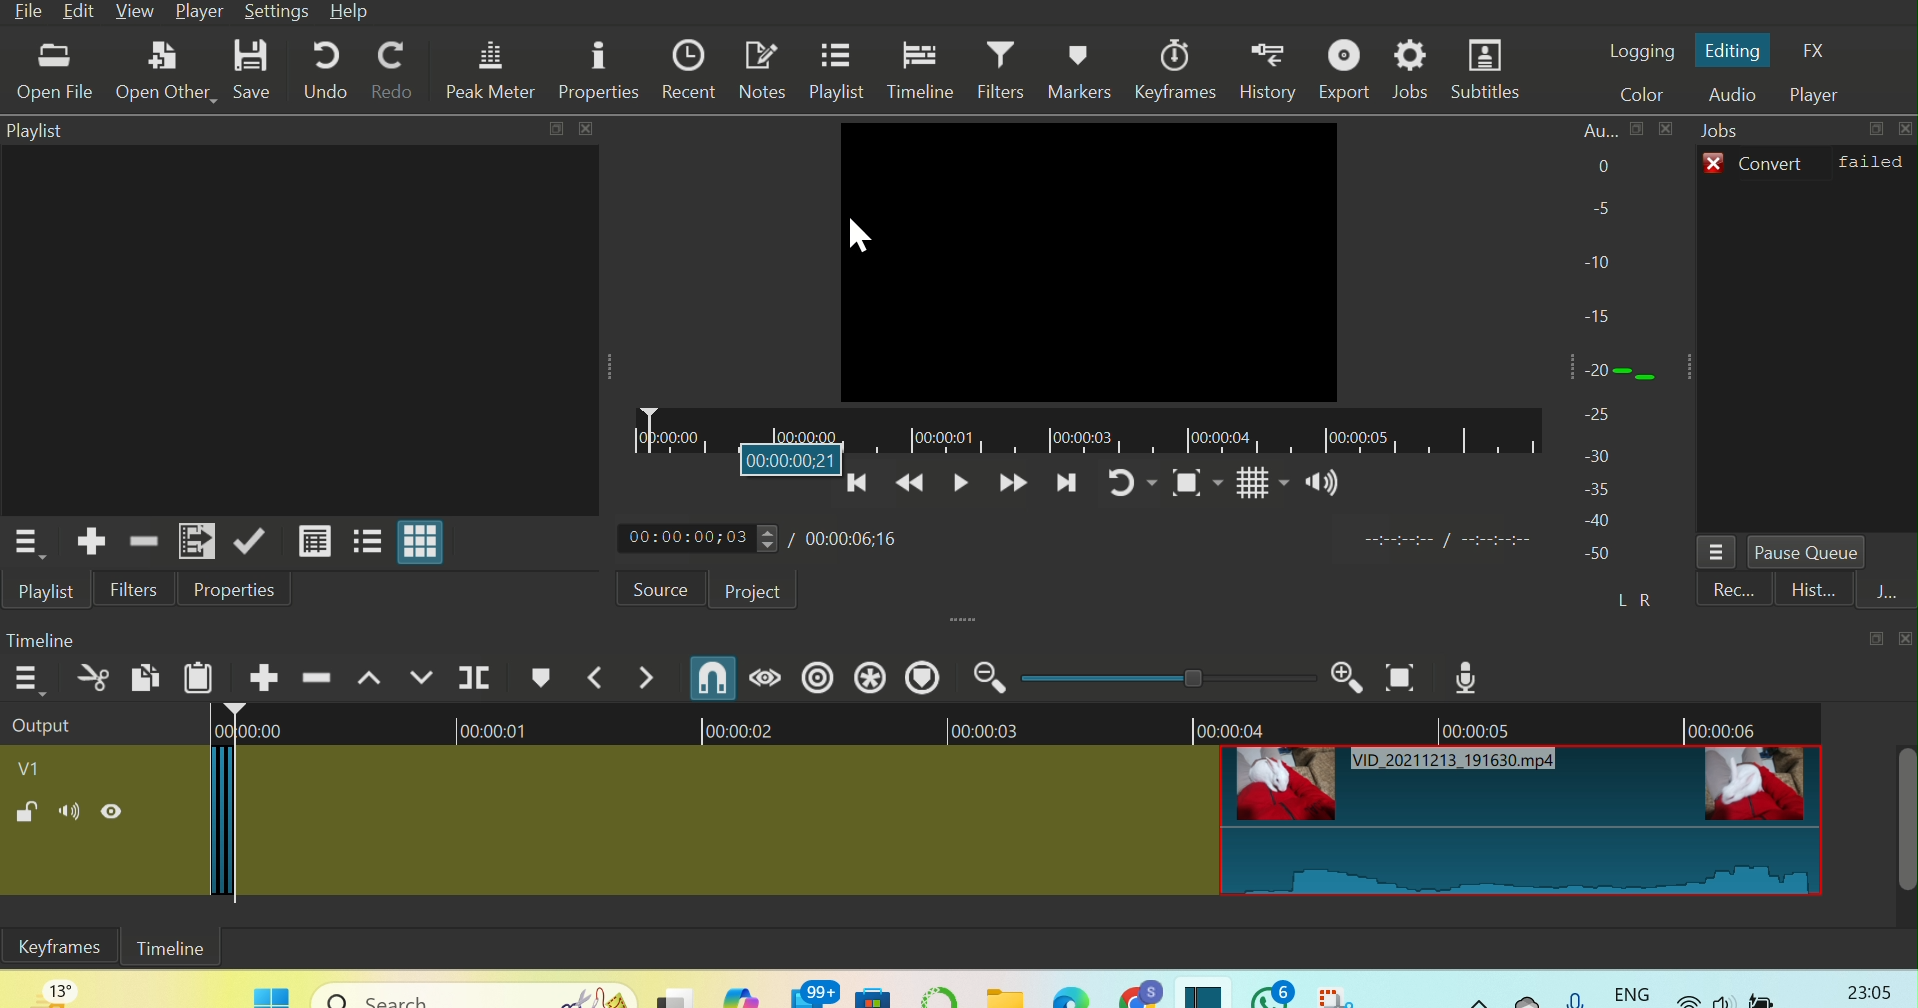  What do you see at coordinates (988, 678) in the screenshot?
I see `Zoom out` at bounding box center [988, 678].